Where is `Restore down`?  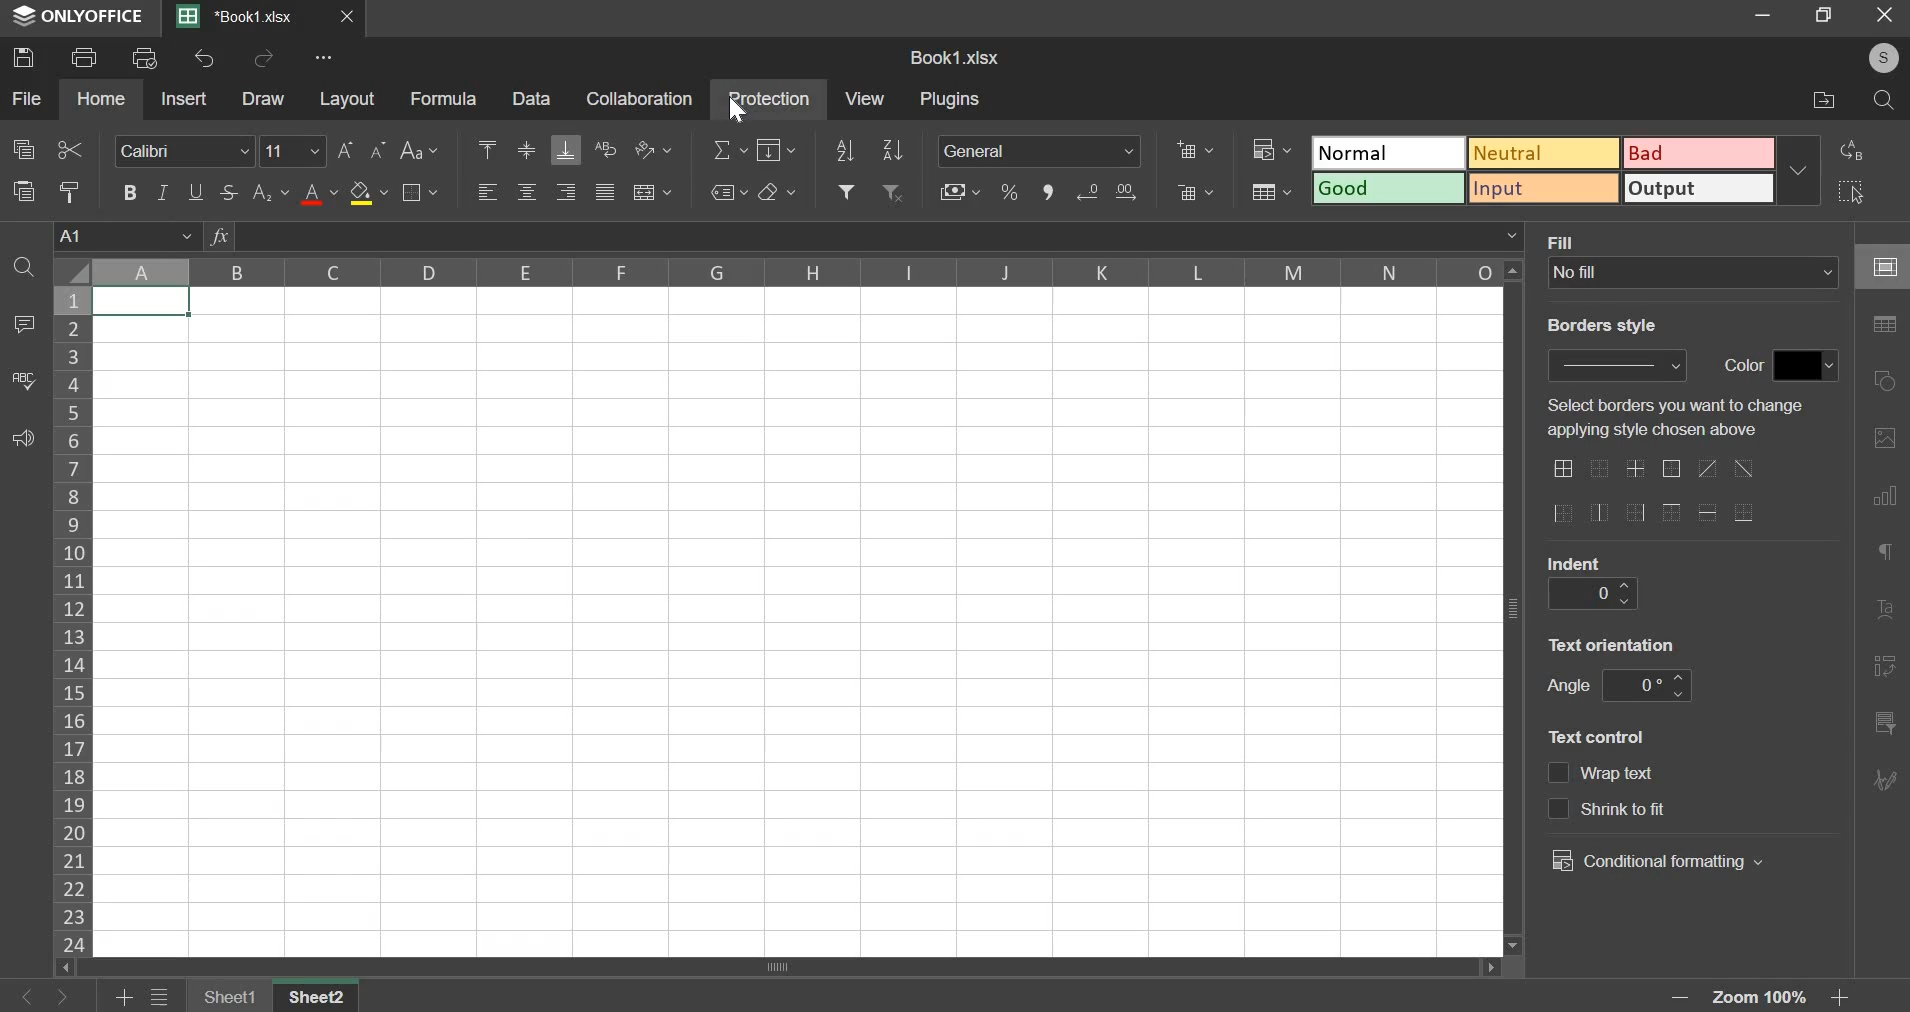
Restore down is located at coordinates (1763, 14).